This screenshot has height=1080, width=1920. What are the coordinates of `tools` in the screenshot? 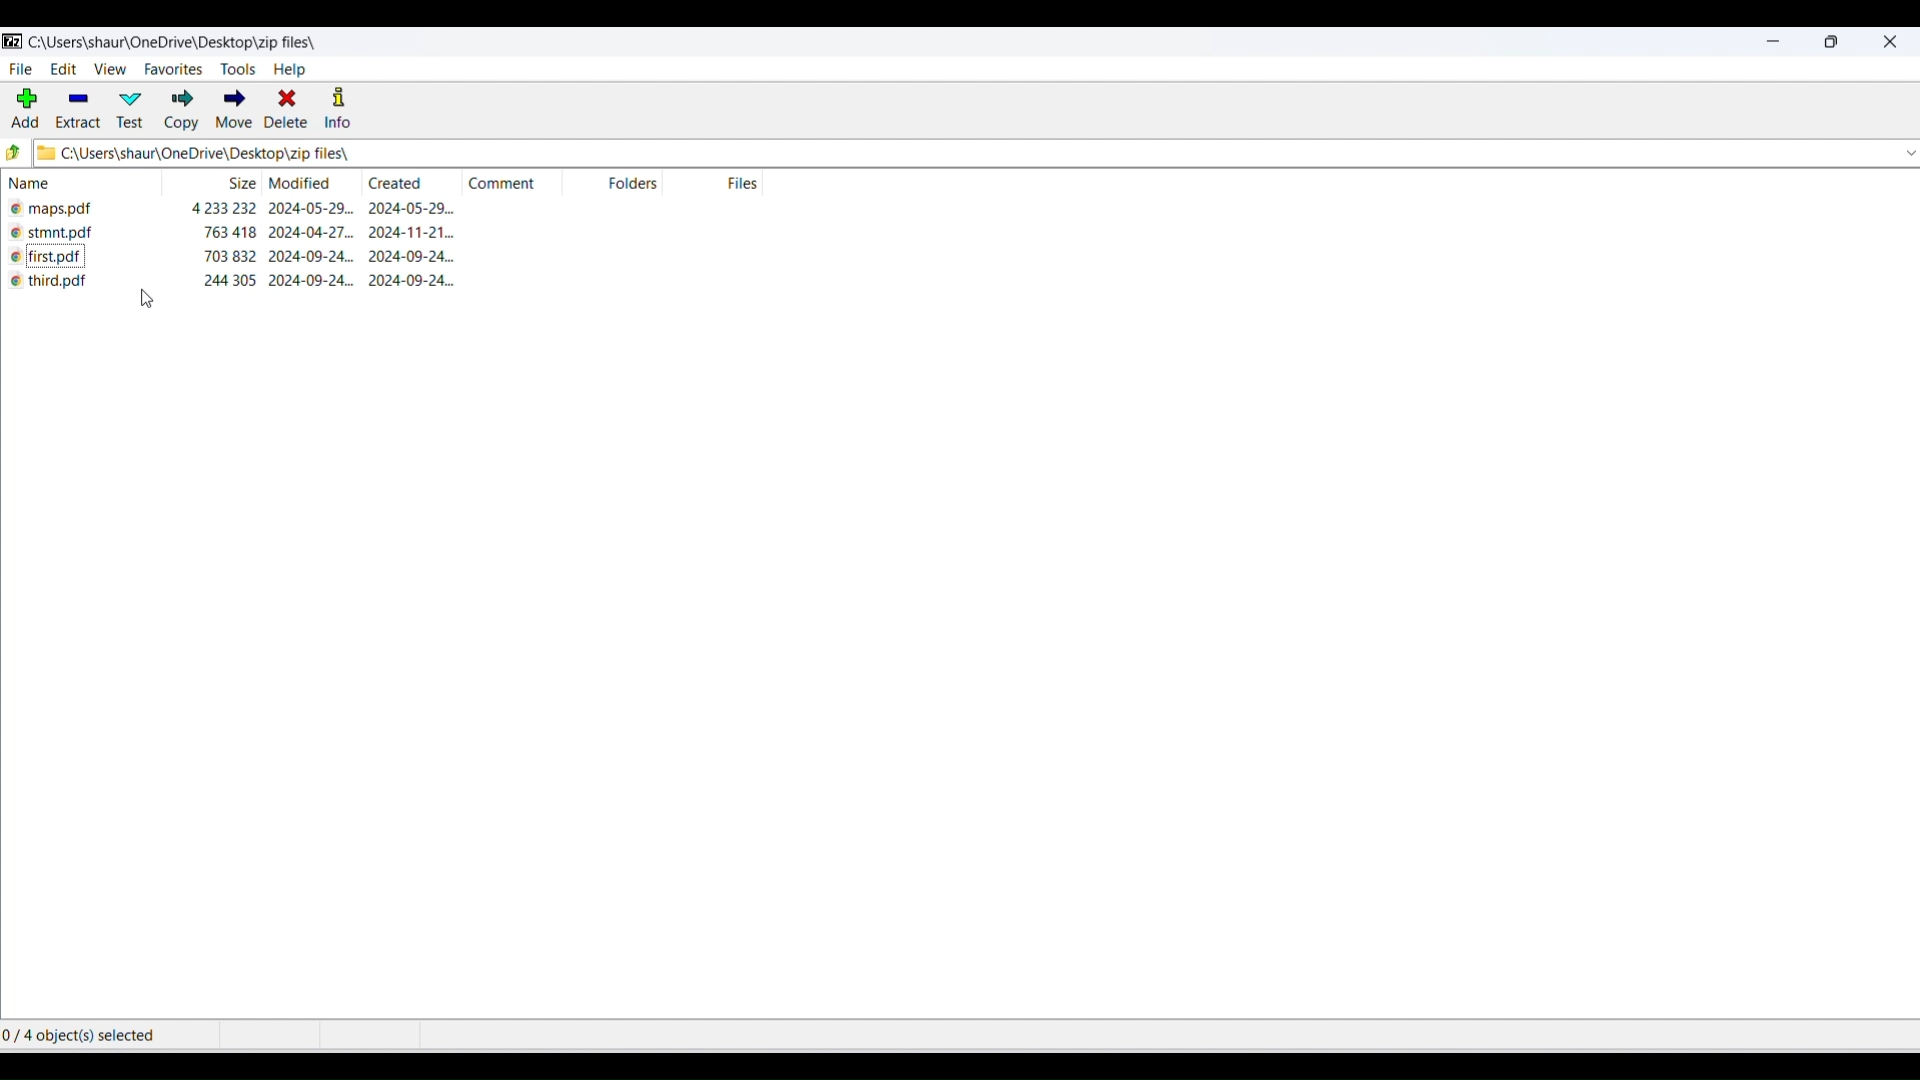 It's located at (232, 70).